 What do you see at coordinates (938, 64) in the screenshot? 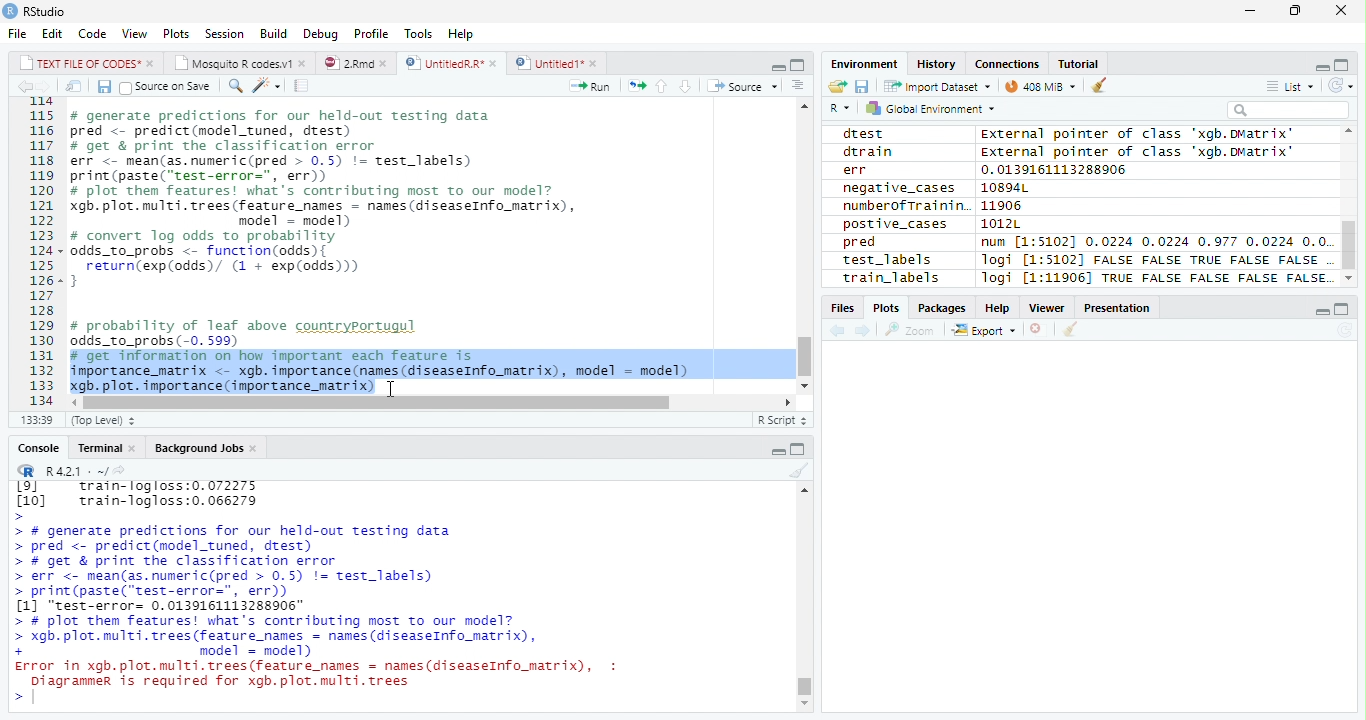
I see `History` at bounding box center [938, 64].